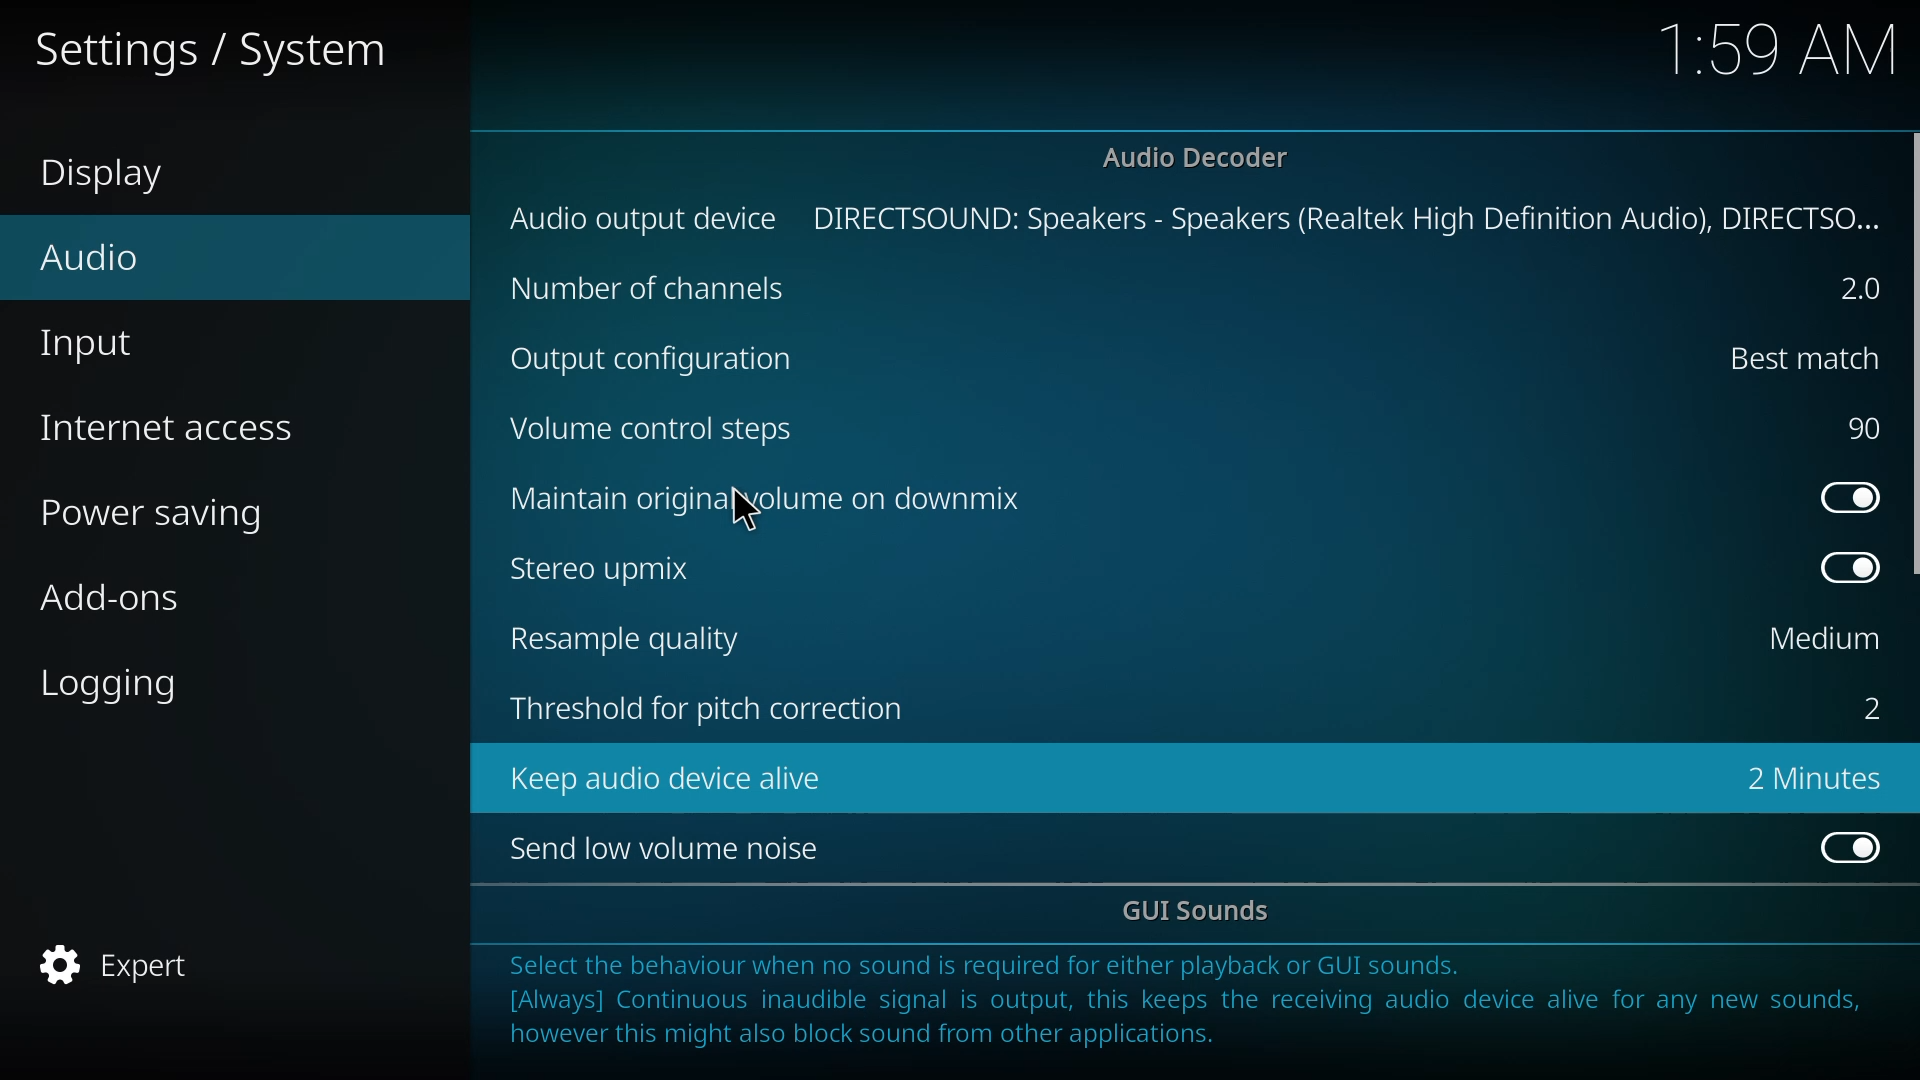  I want to click on audio decoder, so click(1196, 157).